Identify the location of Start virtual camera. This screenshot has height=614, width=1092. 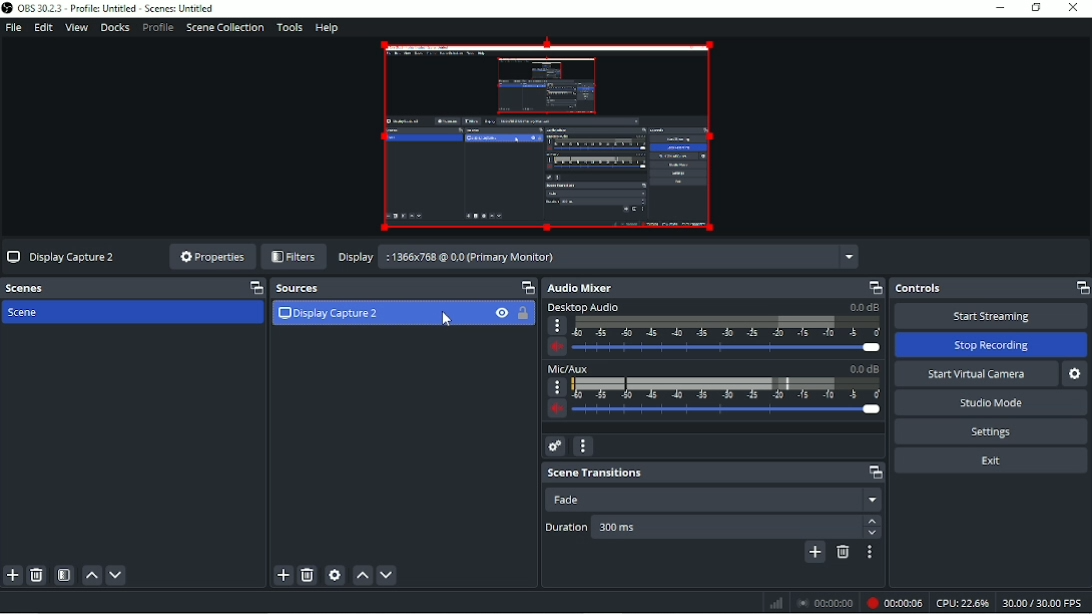
(977, 374).